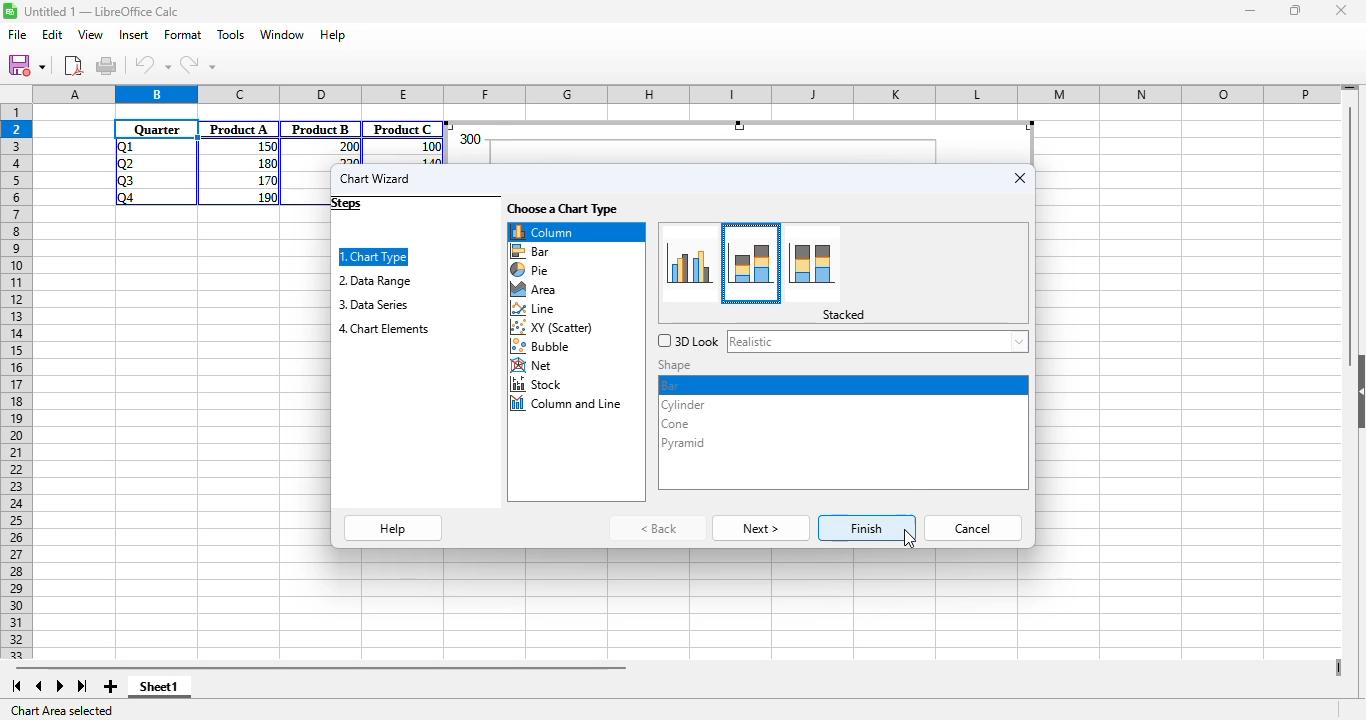 The width and height of the screenshot is (1366, 720). What do you see at coordinates (563, 209) in the screenshot?
I see `choose a chart type` at bounding box center [563, 209].